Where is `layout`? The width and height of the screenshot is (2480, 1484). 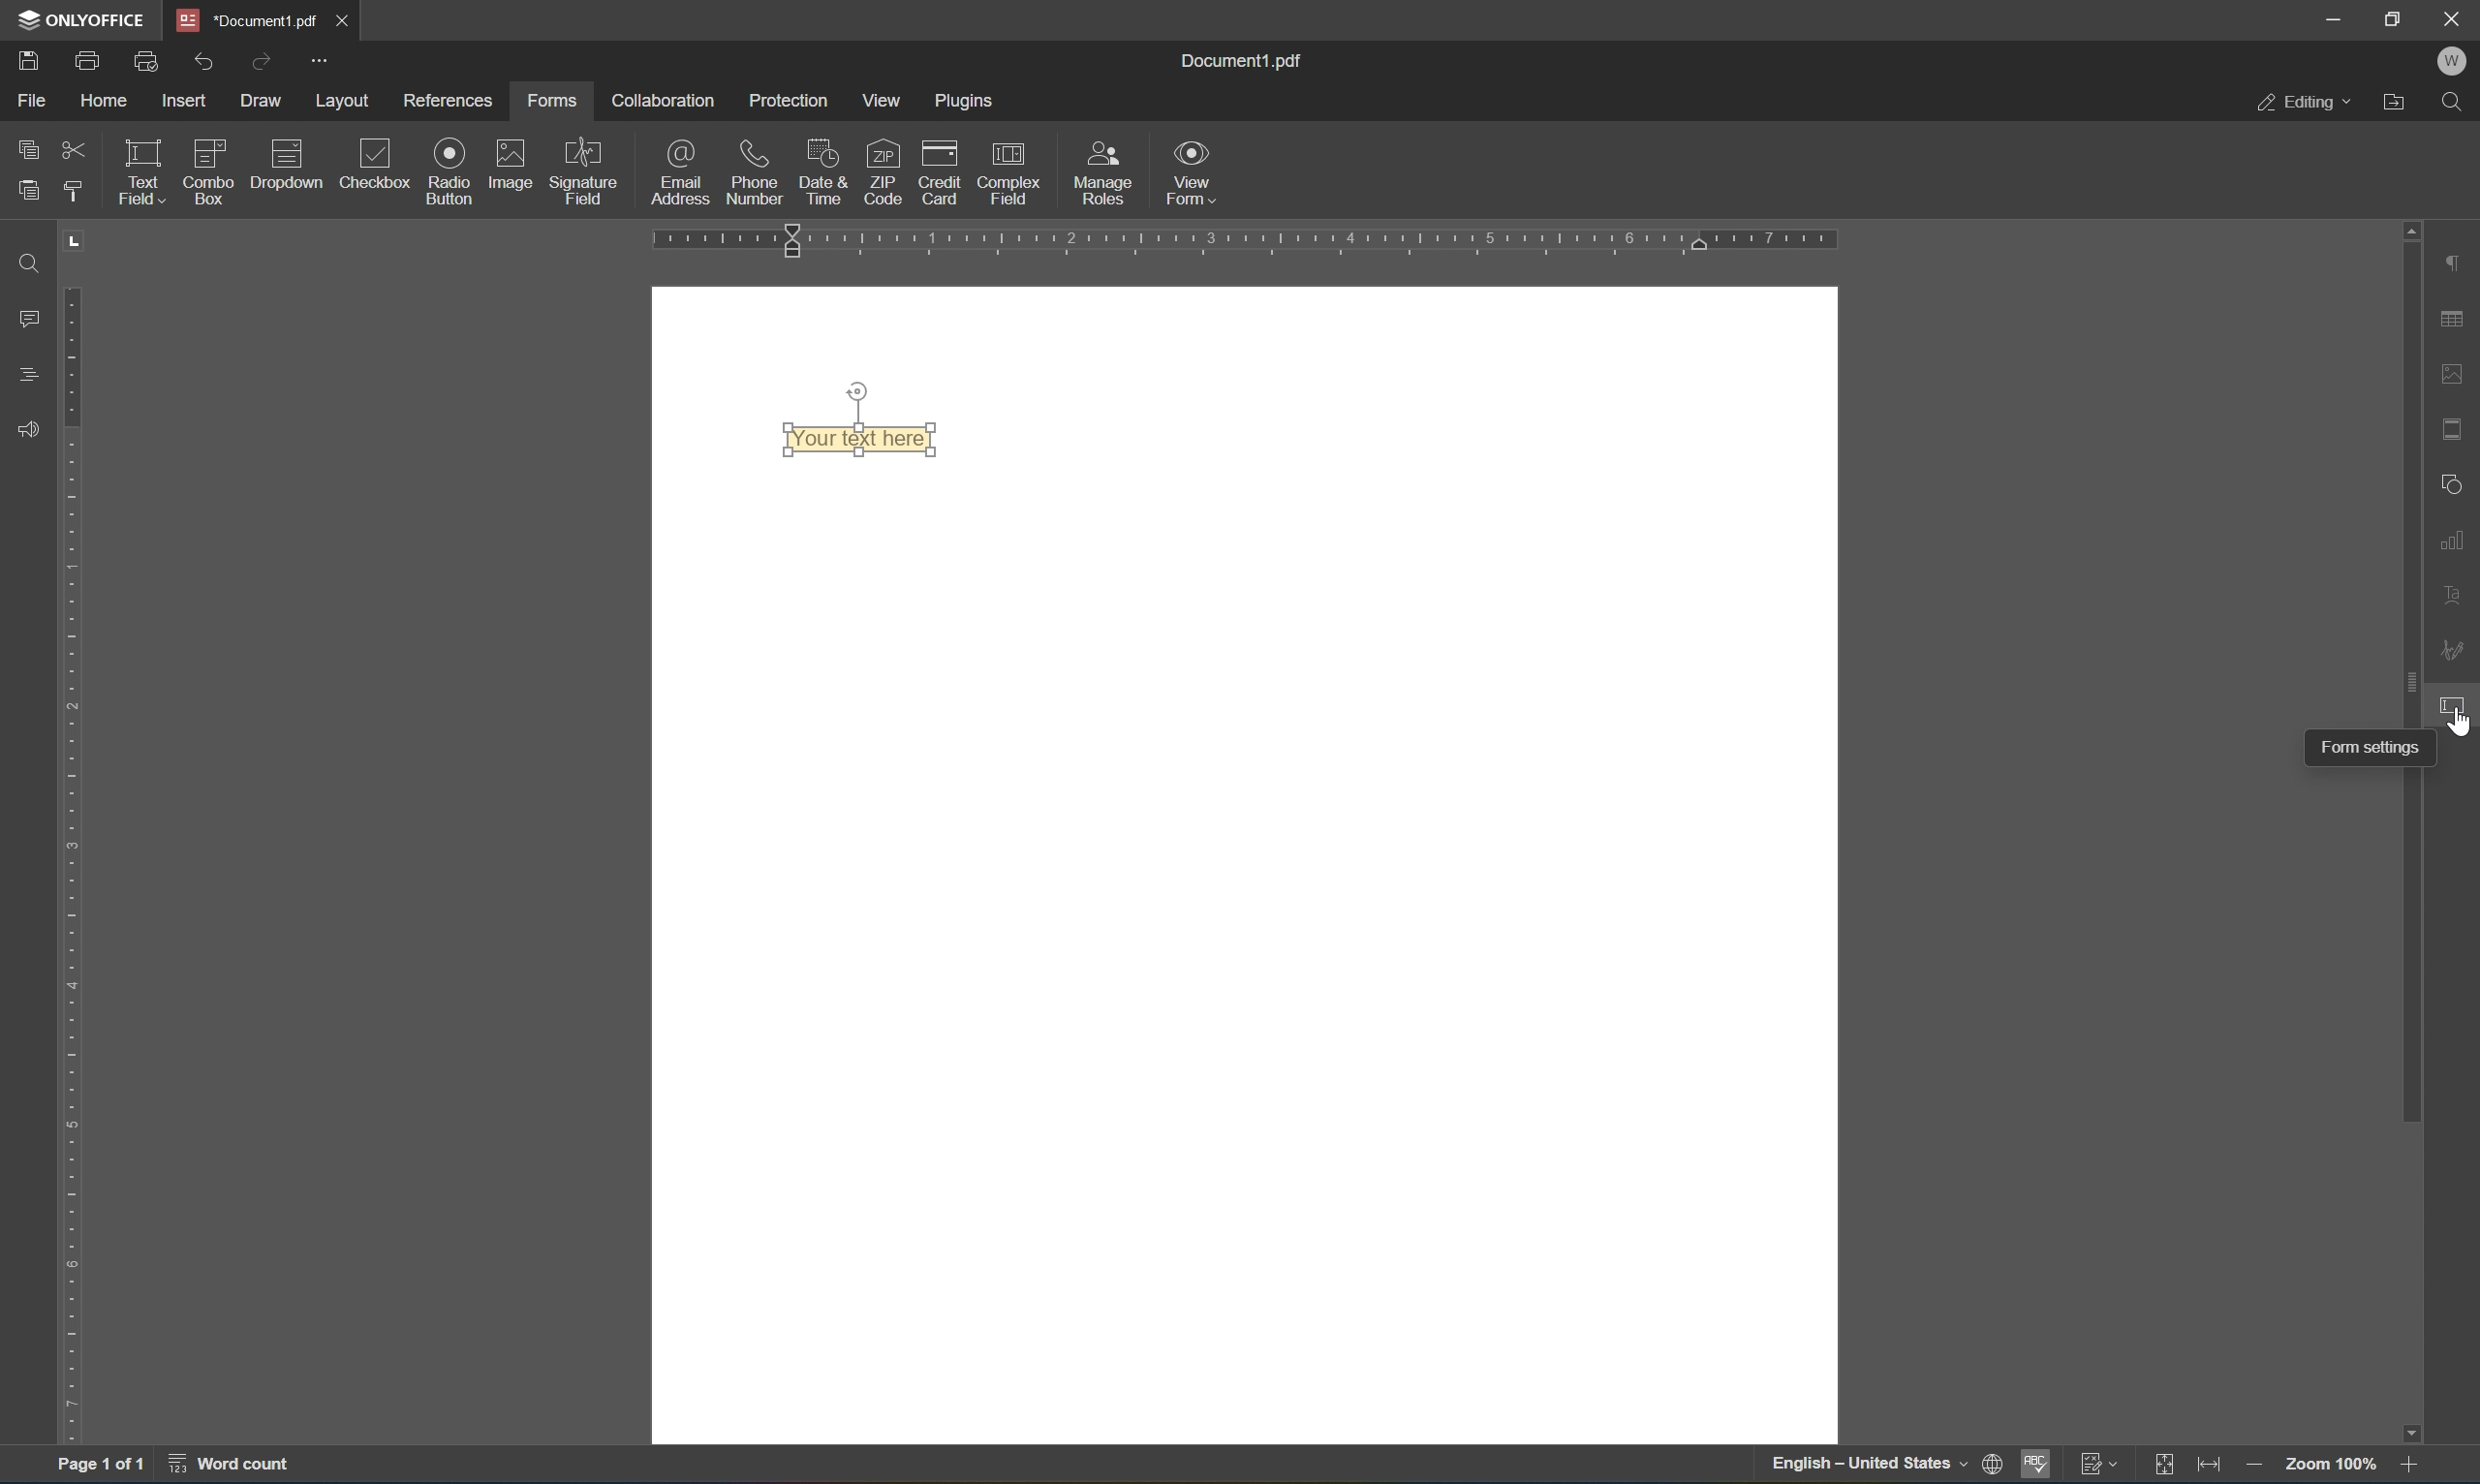
layout is located at coordinates (339, 98).